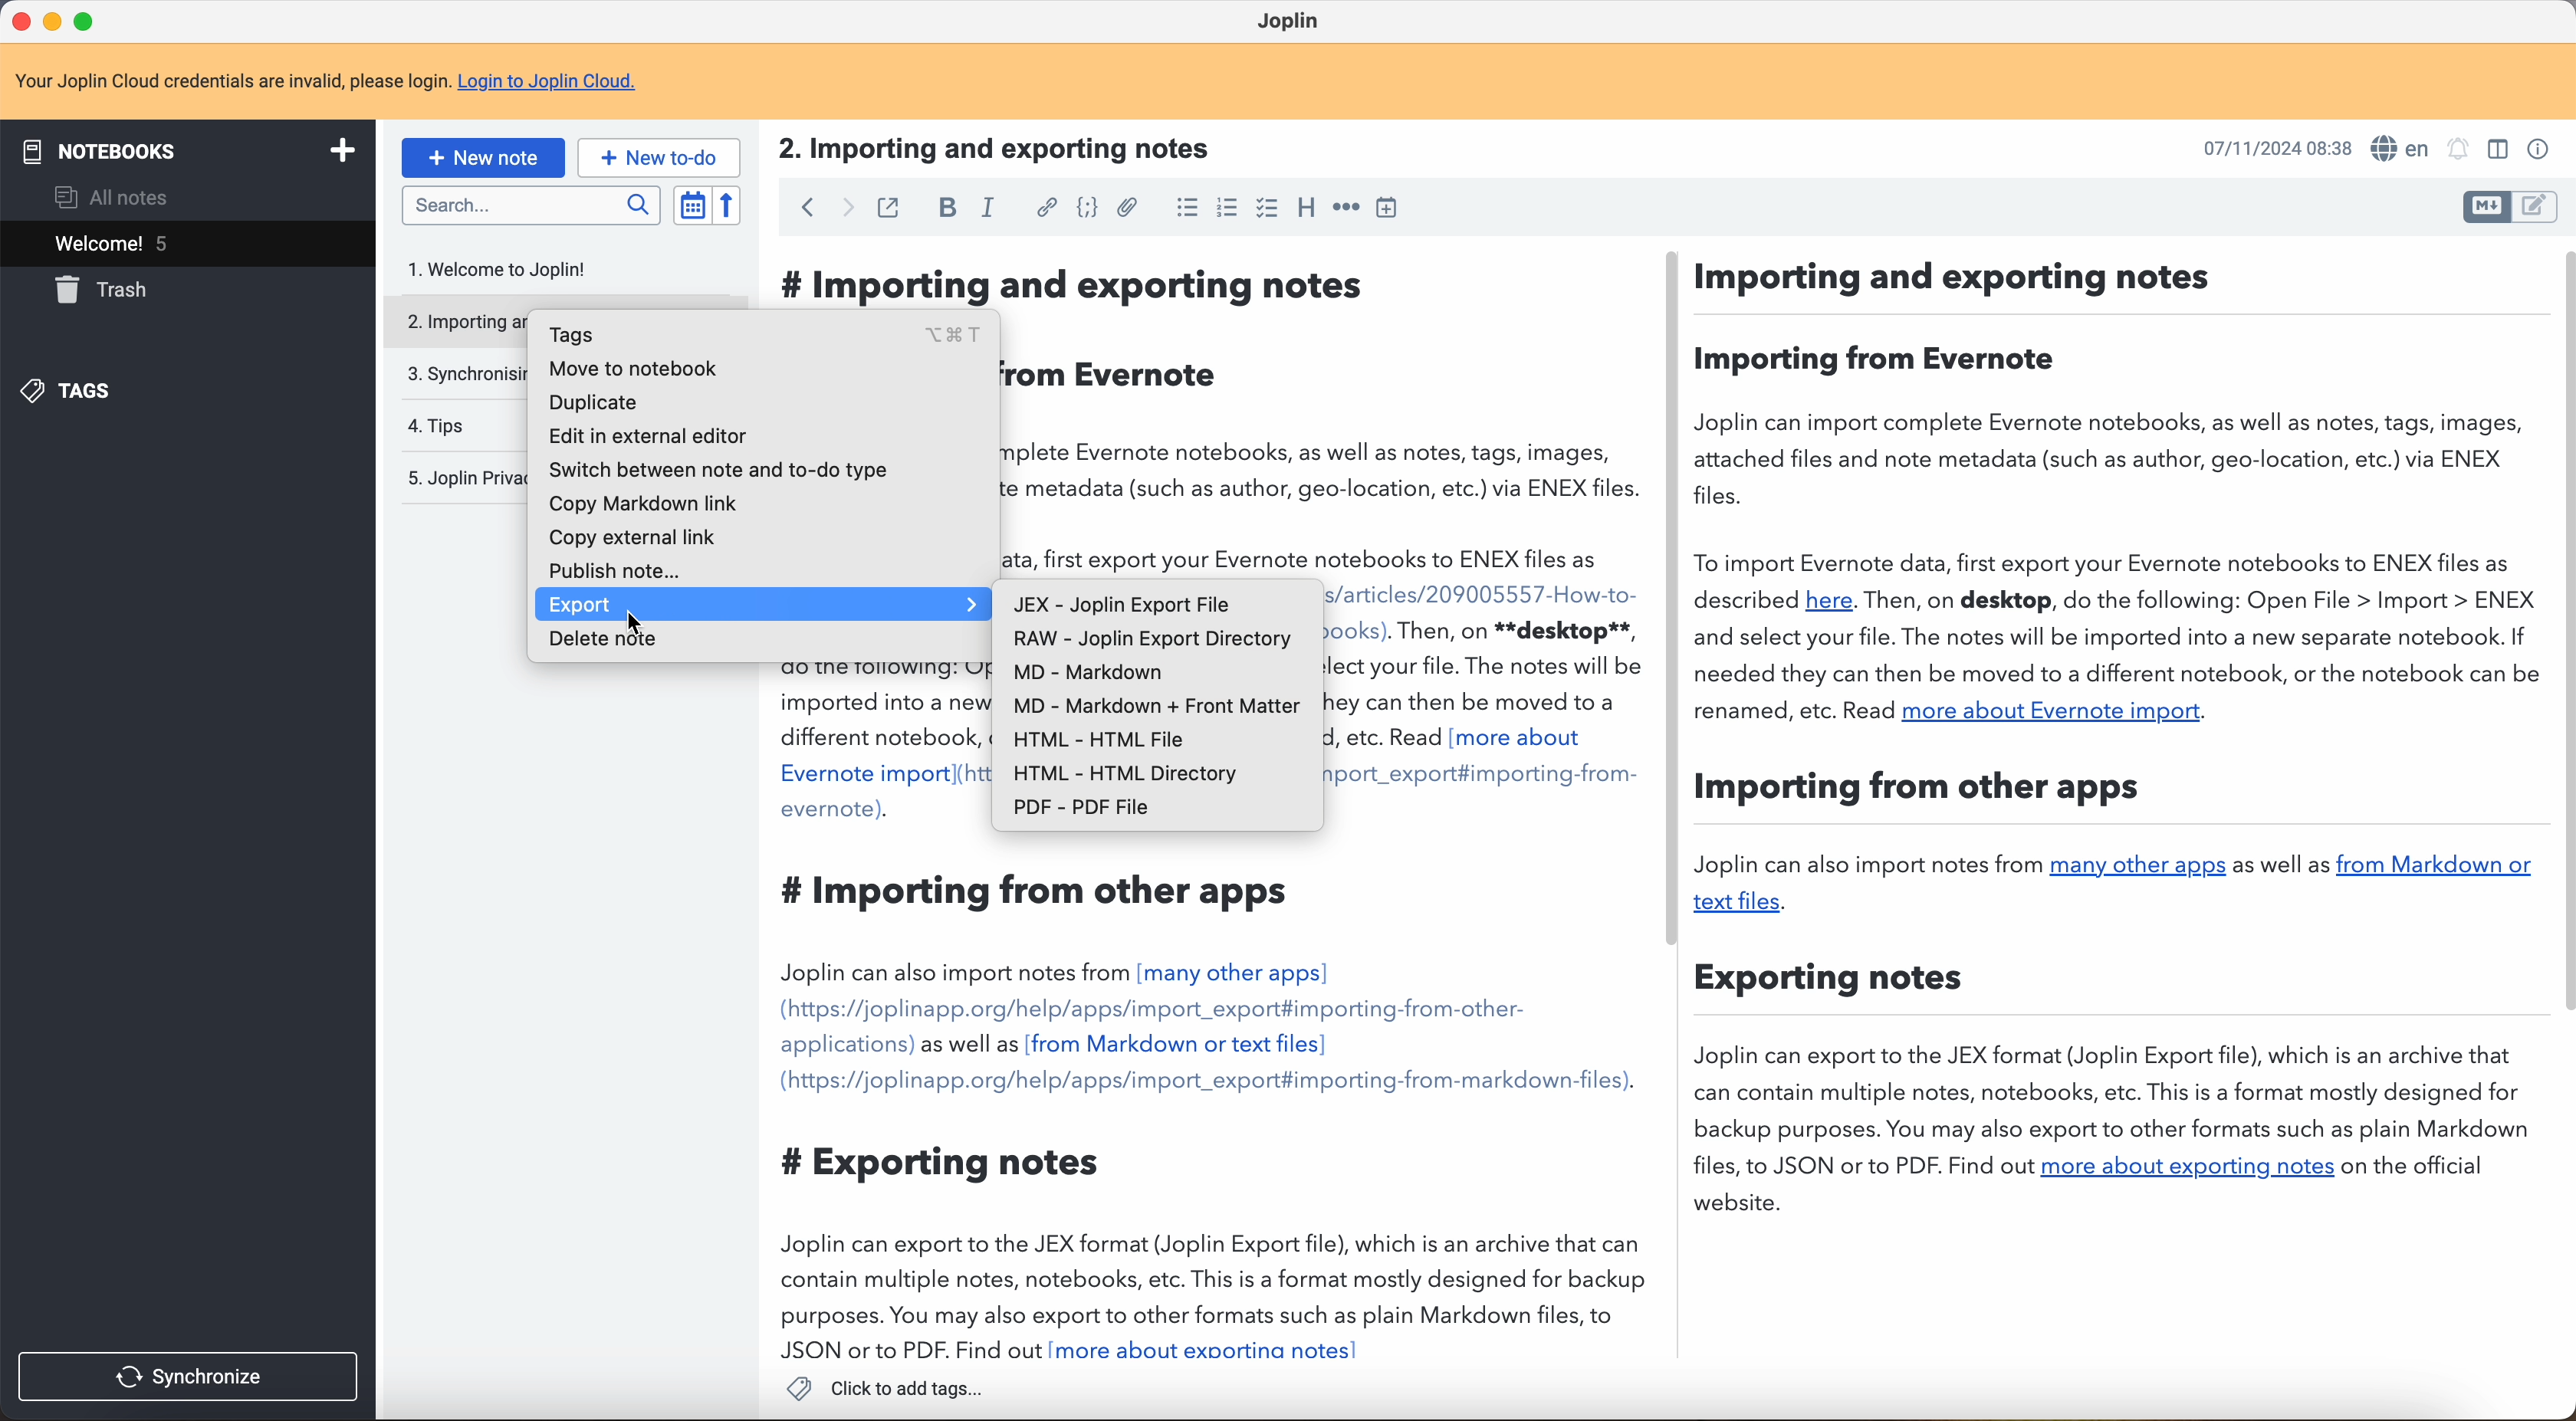  I want to click on toggle sort order field, so click(690, 205).